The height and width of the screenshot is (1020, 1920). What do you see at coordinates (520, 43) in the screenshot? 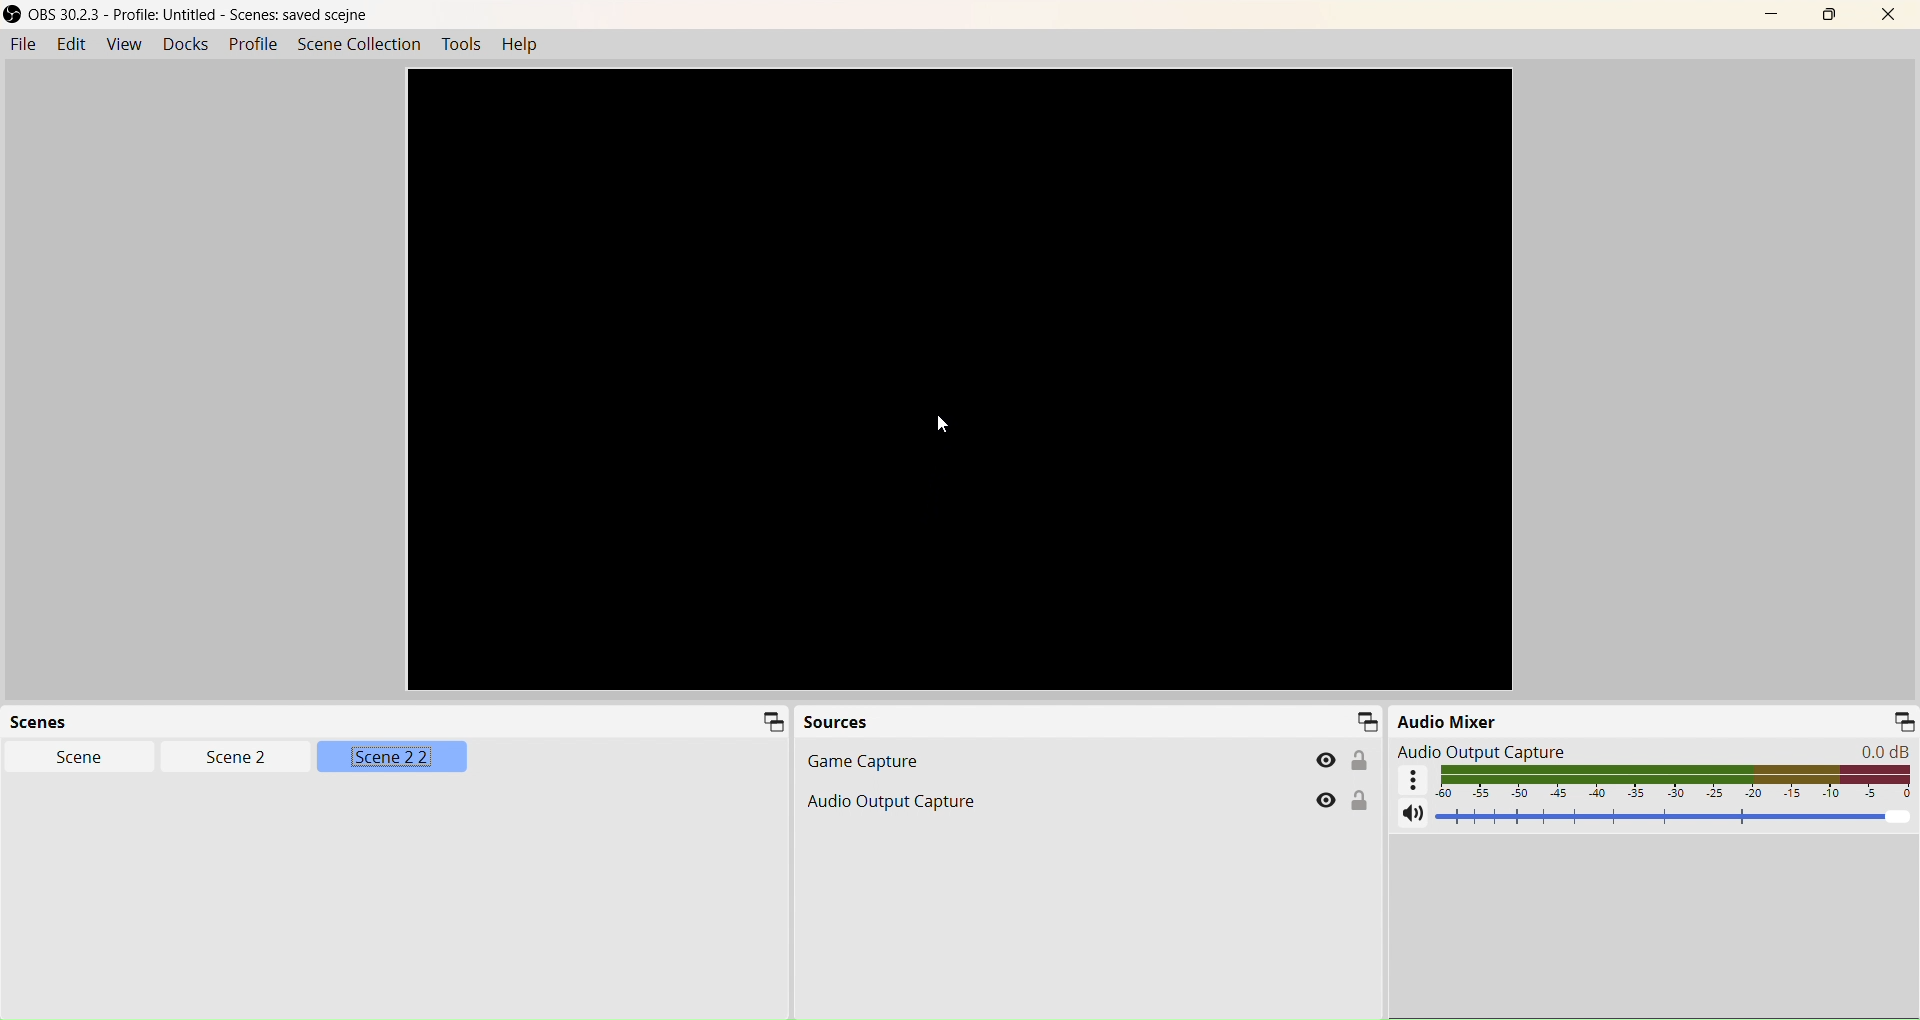
I see `Help` at bounding box center [520, 43].